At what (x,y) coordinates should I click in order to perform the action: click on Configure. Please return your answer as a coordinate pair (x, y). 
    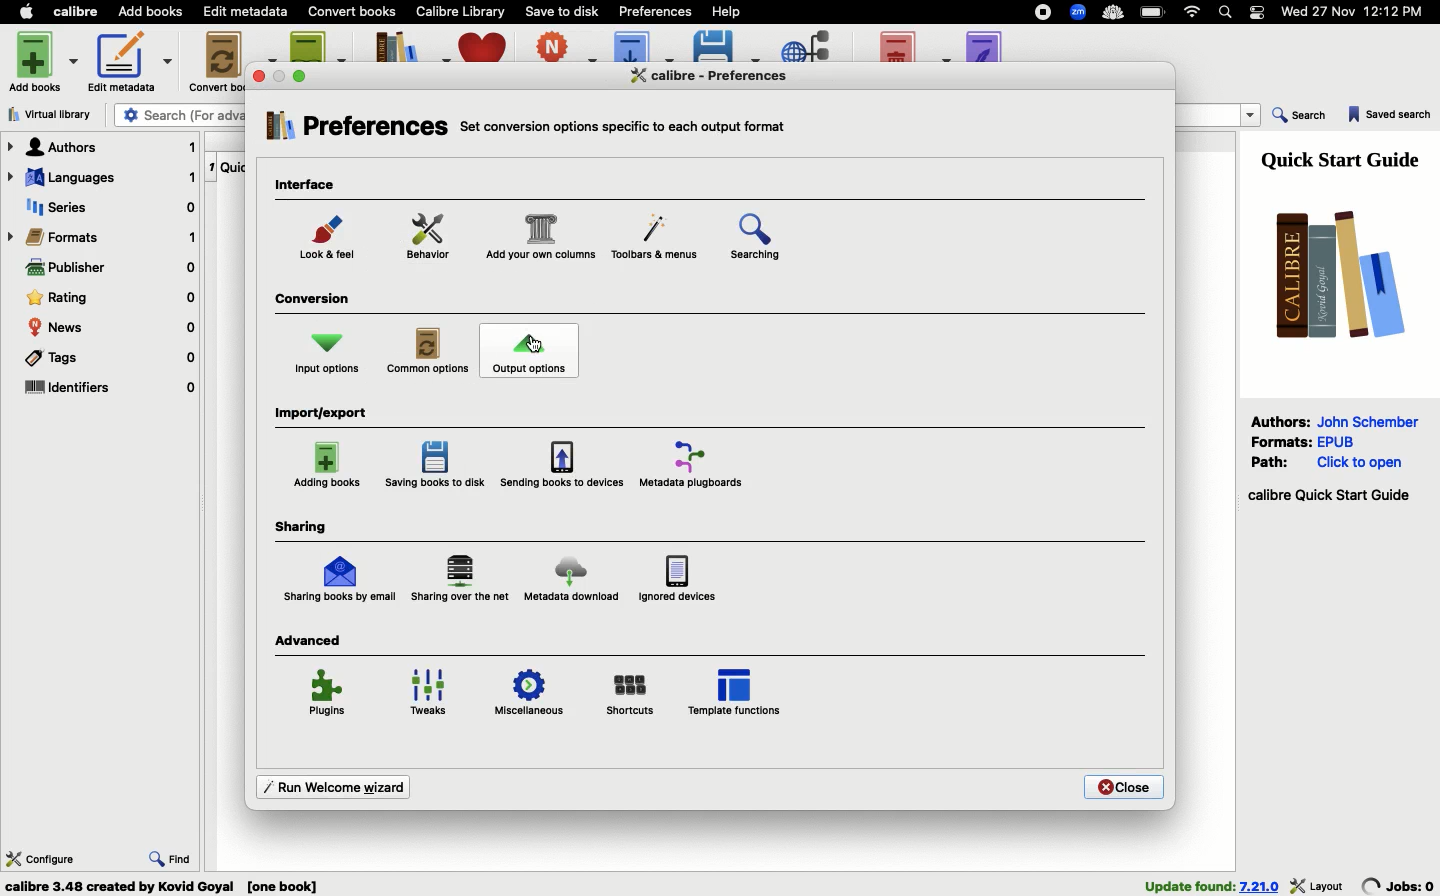
    Looking at the image, I should click on (41, 857).